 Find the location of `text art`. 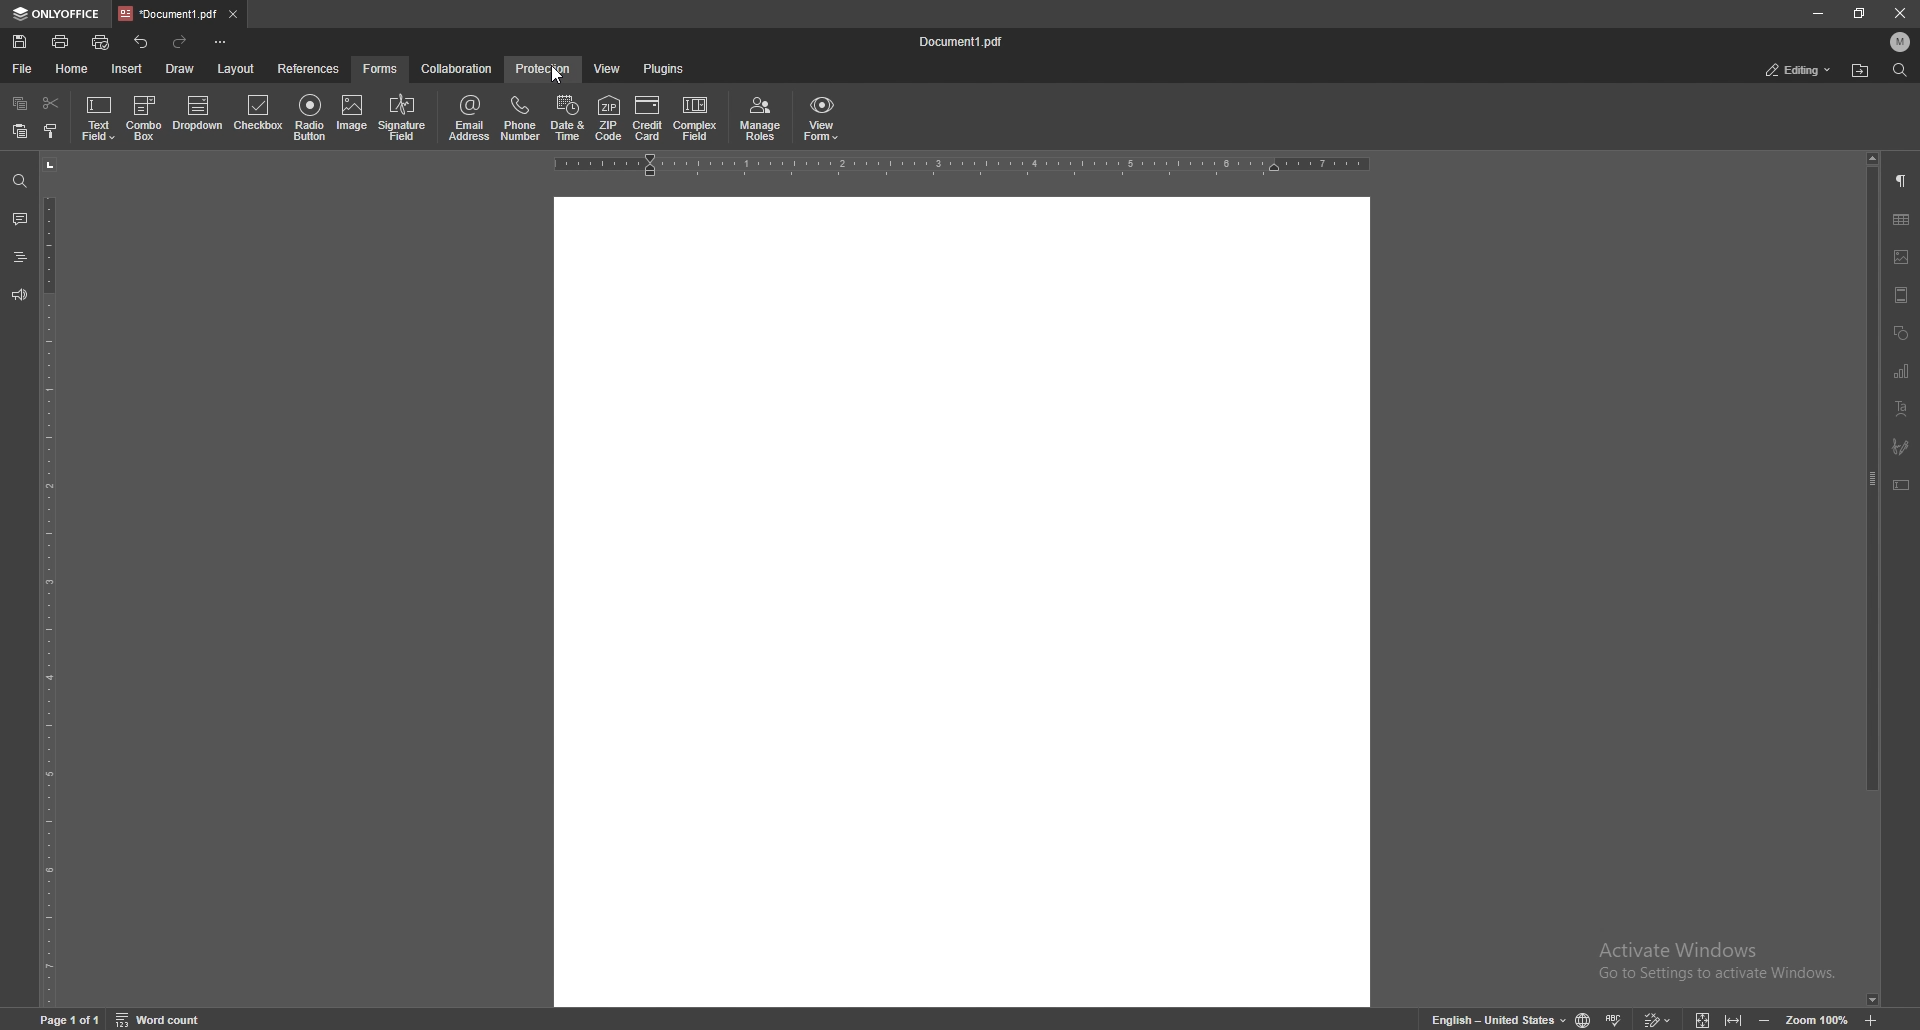

text art is located at coordinates (1901, 410).